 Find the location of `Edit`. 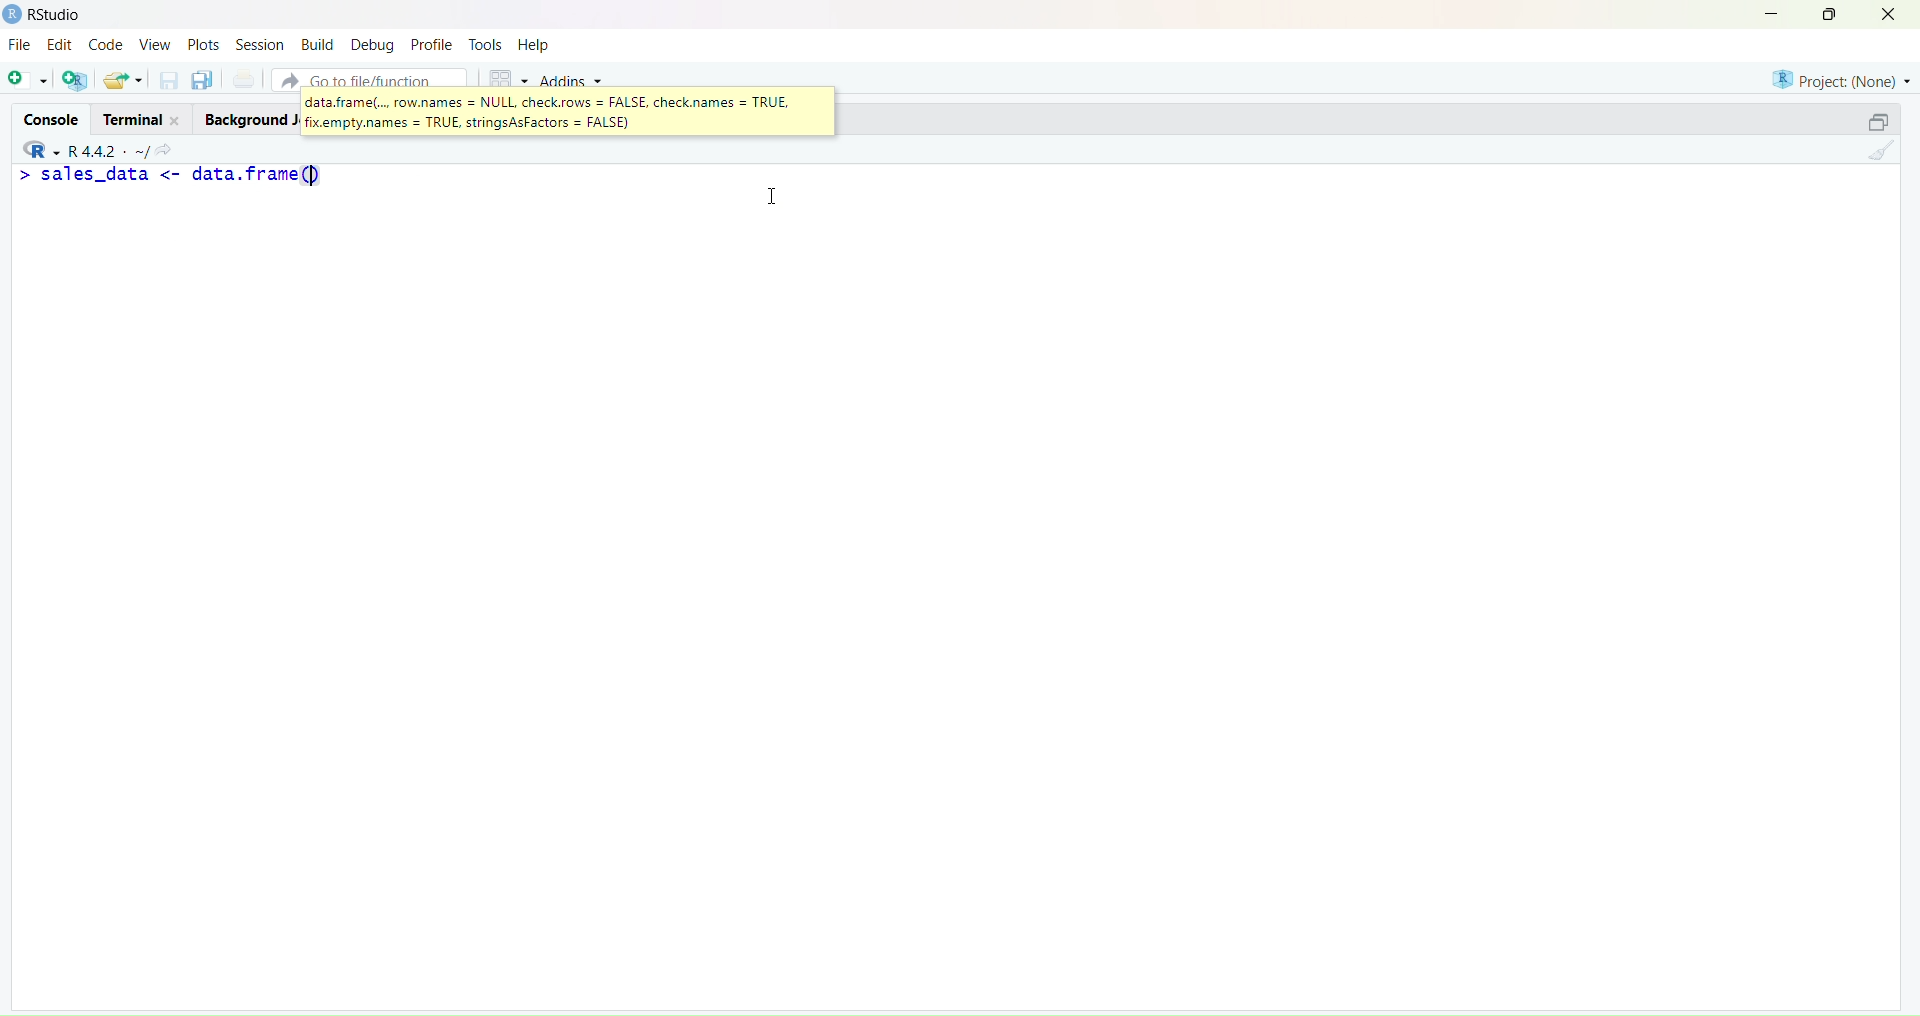

Edit is located at coordinates (58, 47).